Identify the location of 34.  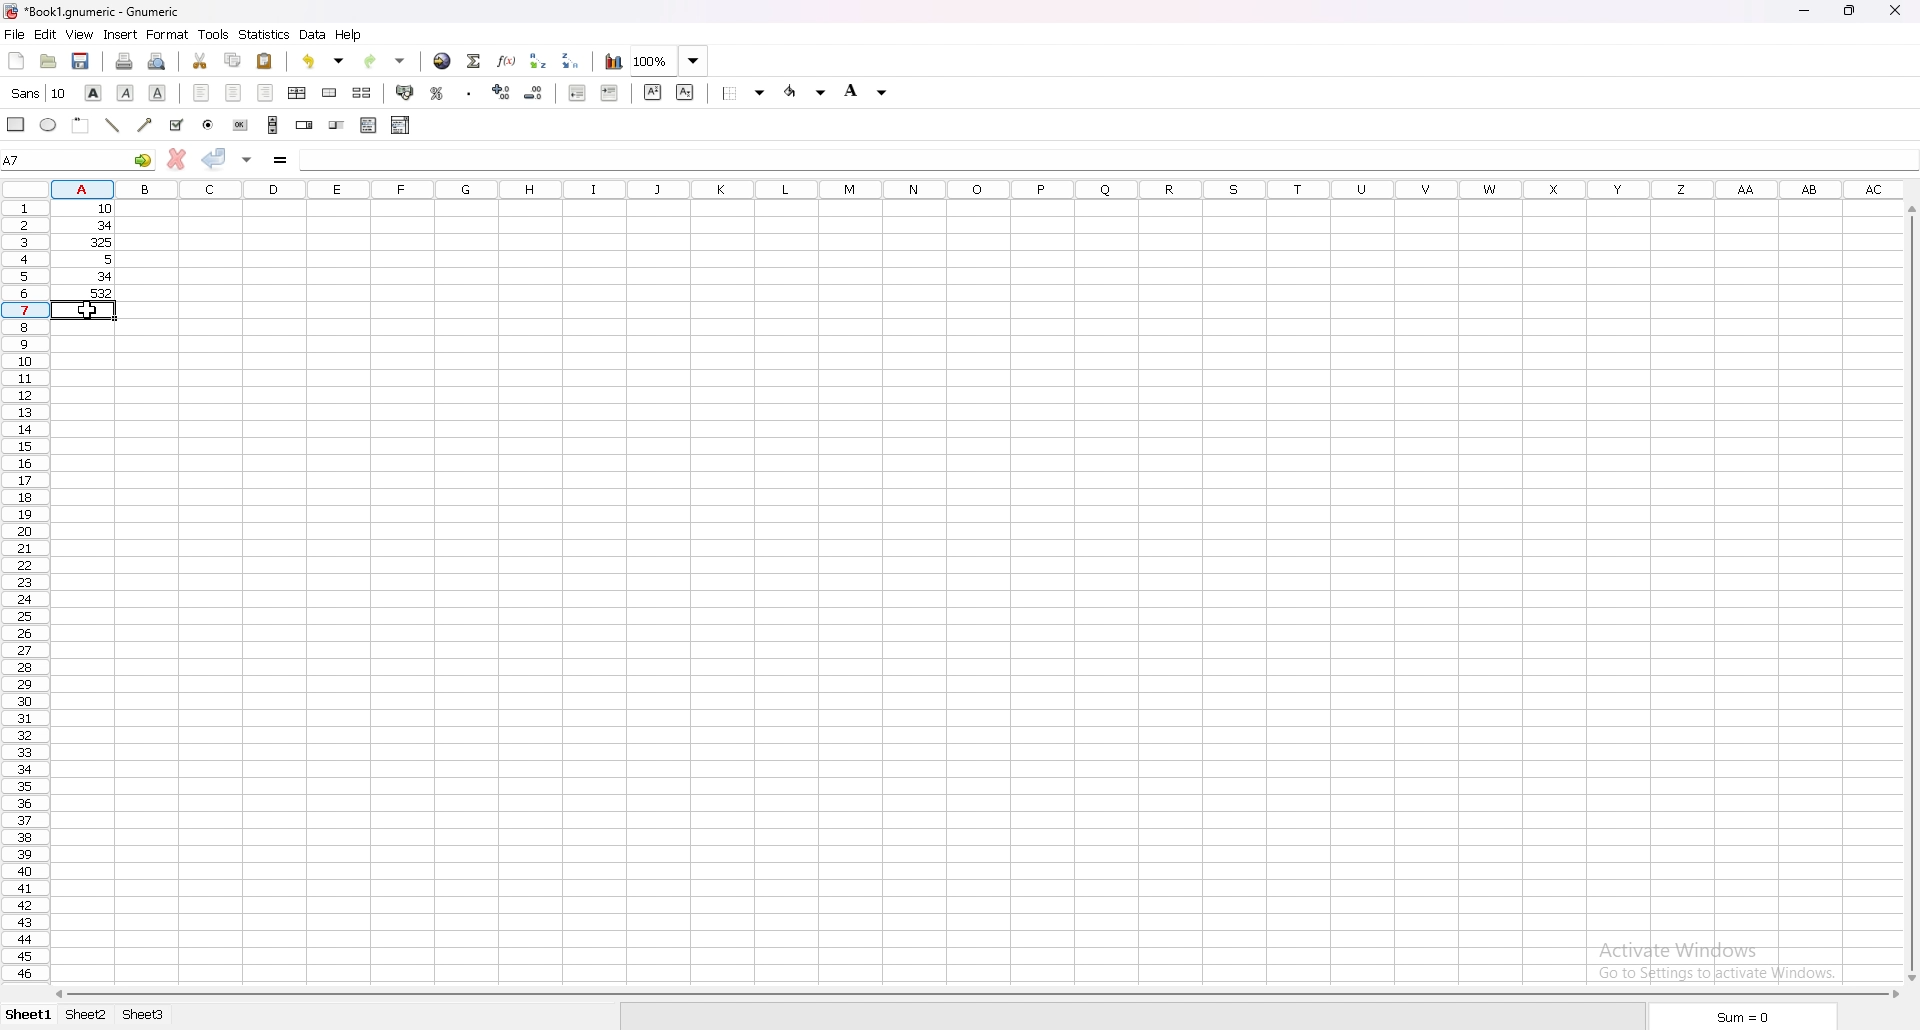
(89, 277).